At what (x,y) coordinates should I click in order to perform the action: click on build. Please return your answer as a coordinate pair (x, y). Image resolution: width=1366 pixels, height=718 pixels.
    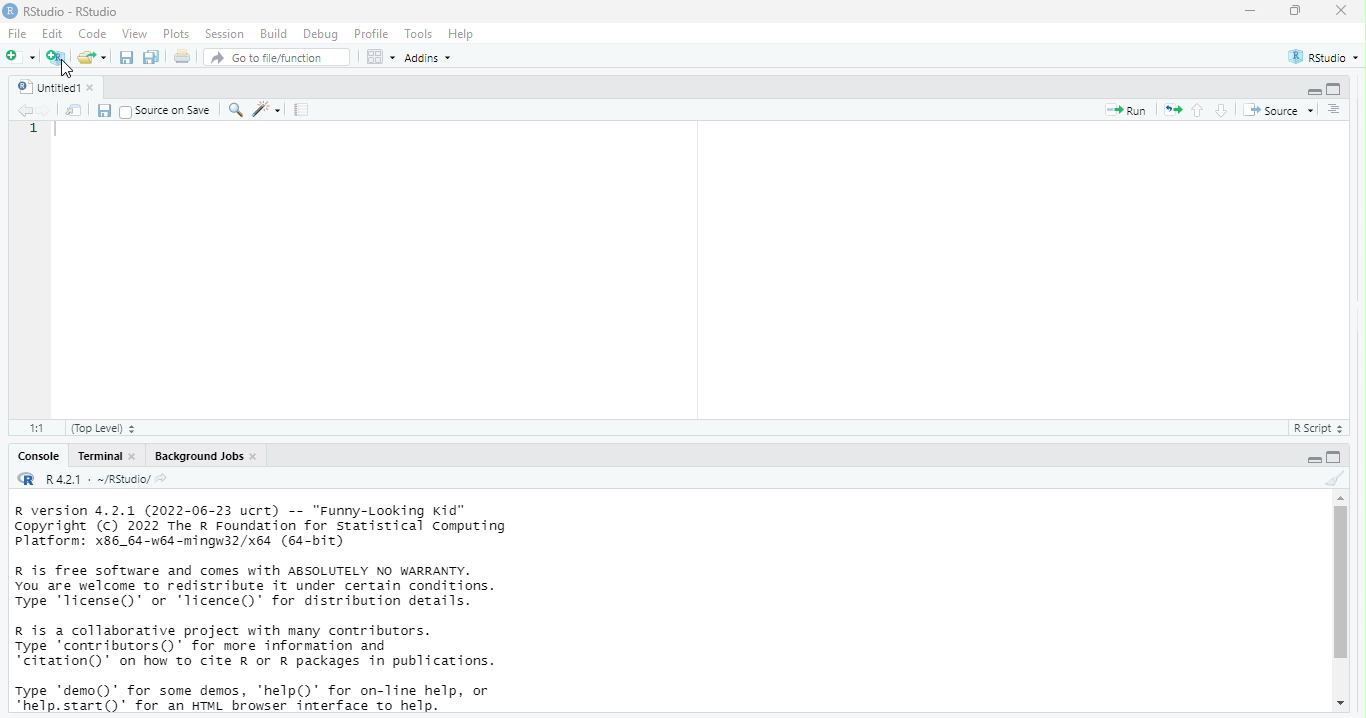
    Looking at the image, I should click on (273, 34).